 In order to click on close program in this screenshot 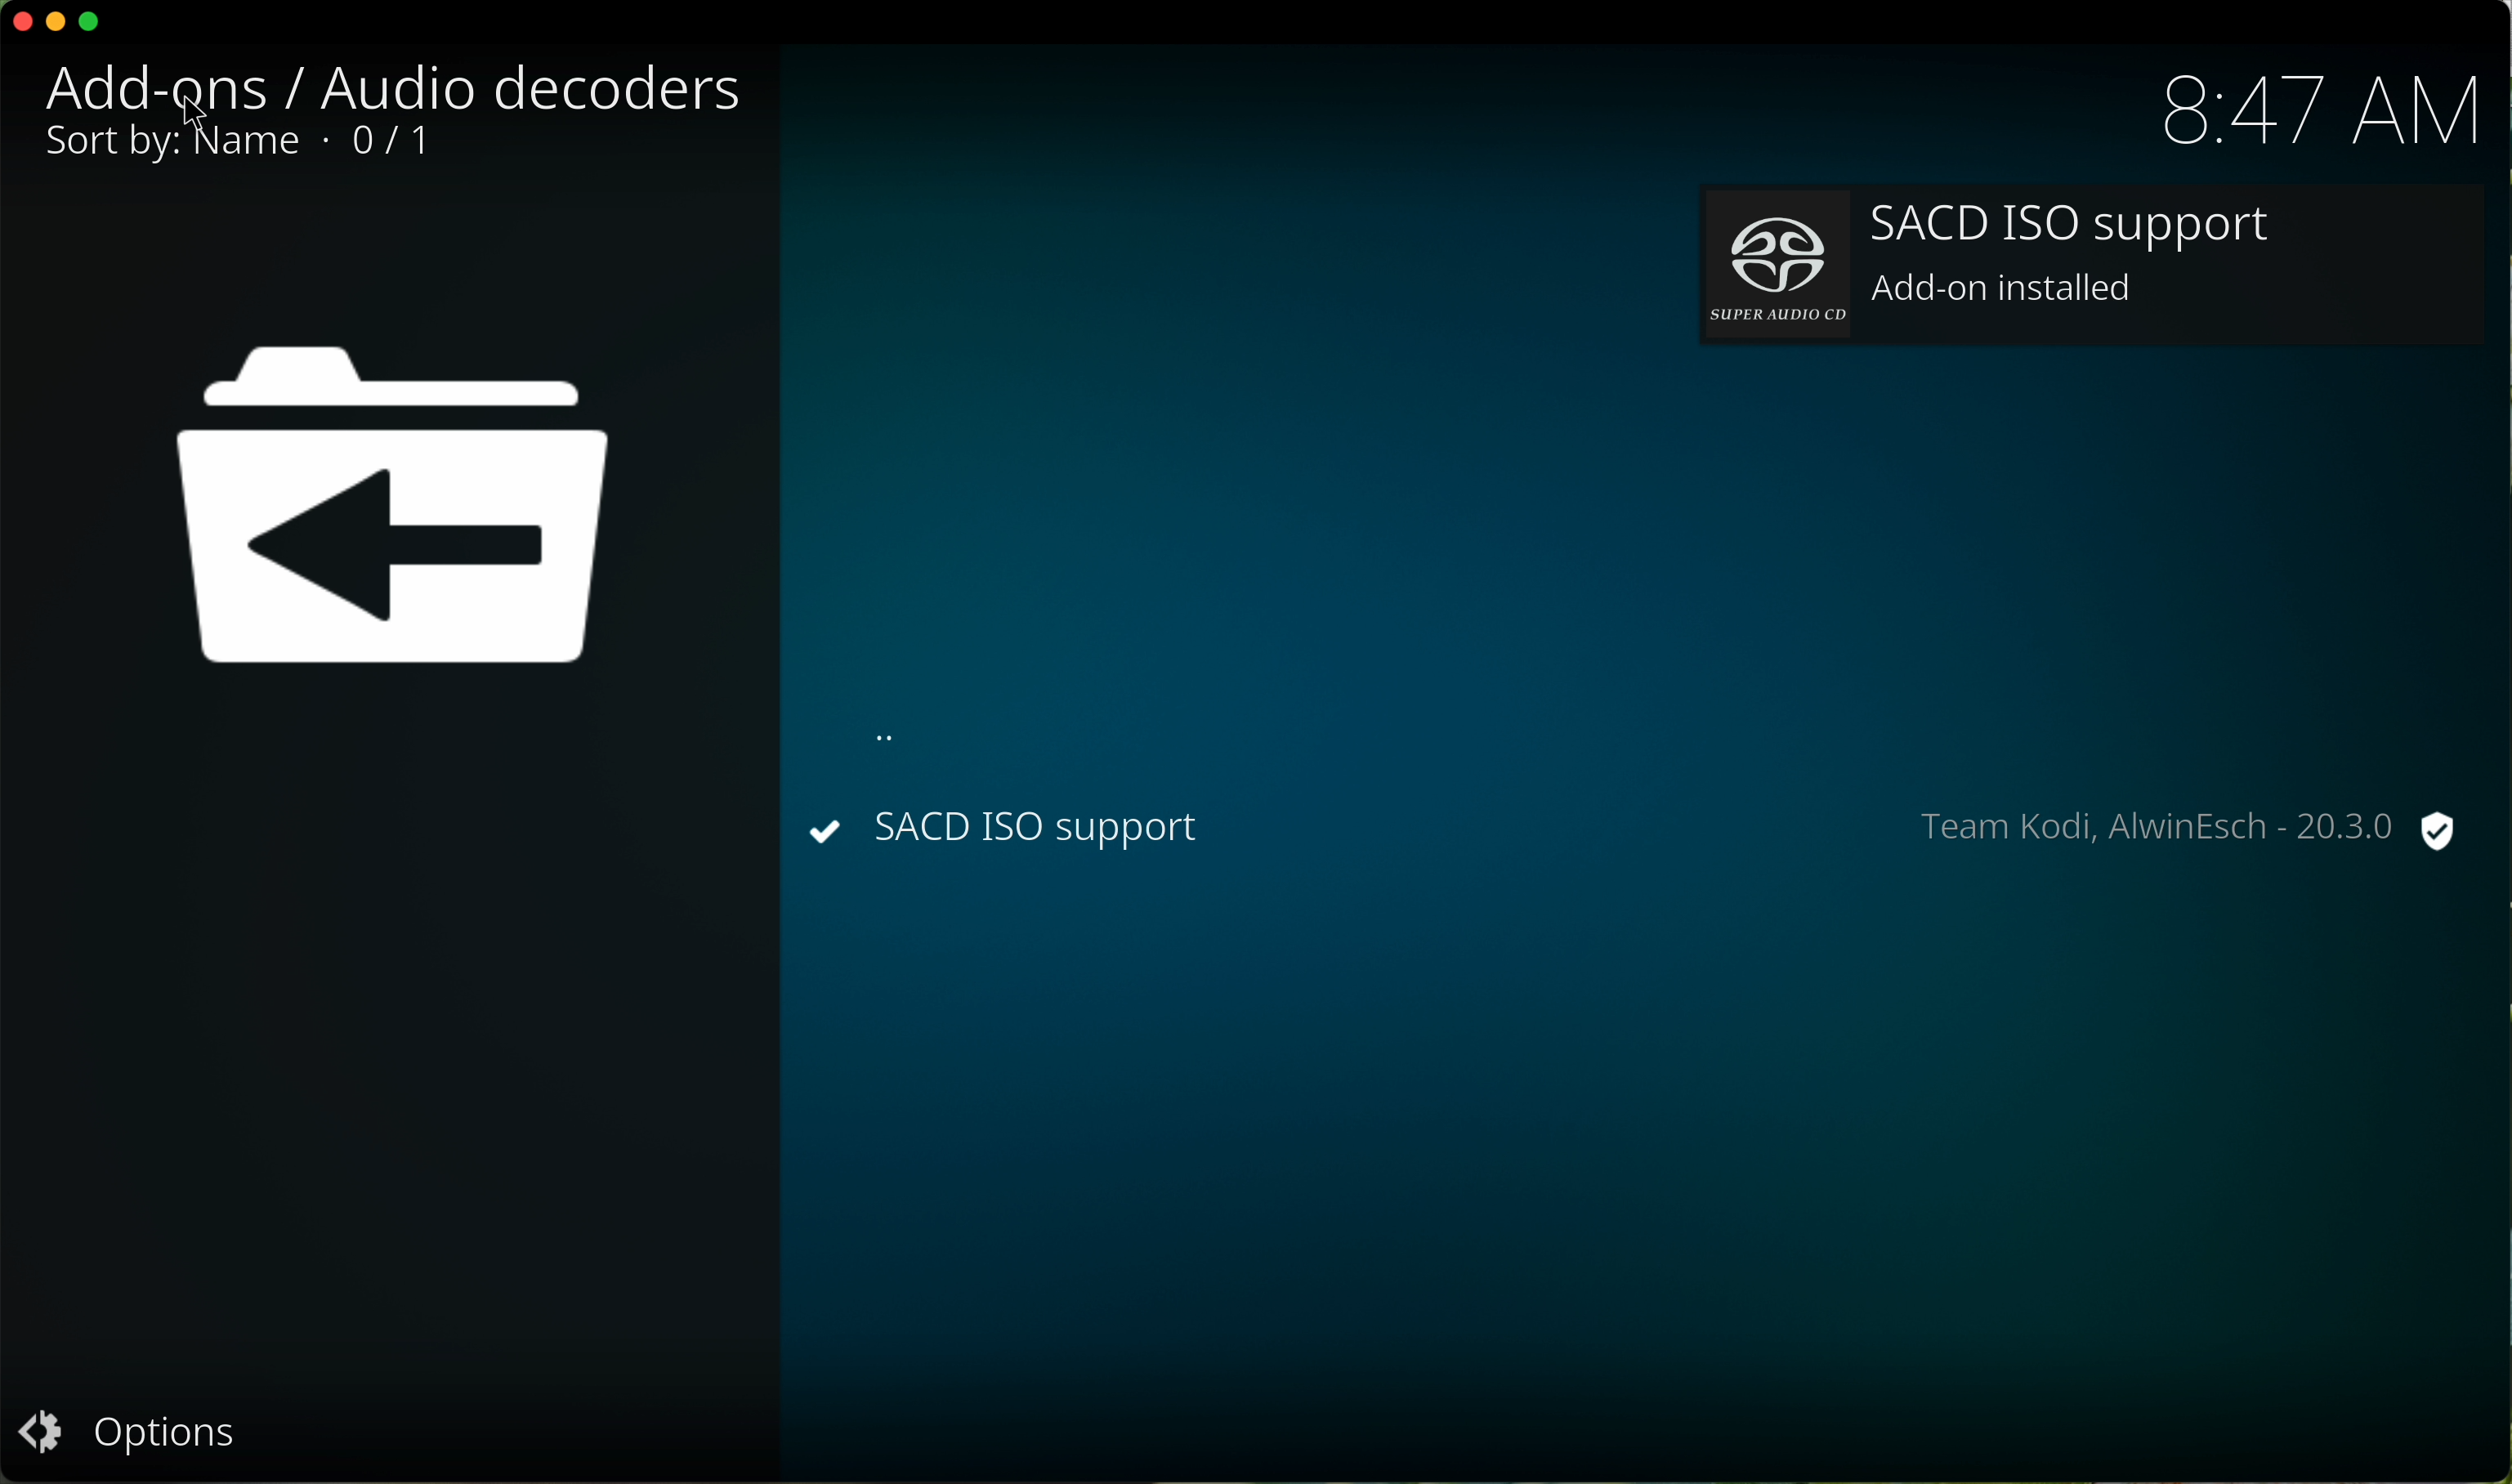, I will do `click(19, 23)`.